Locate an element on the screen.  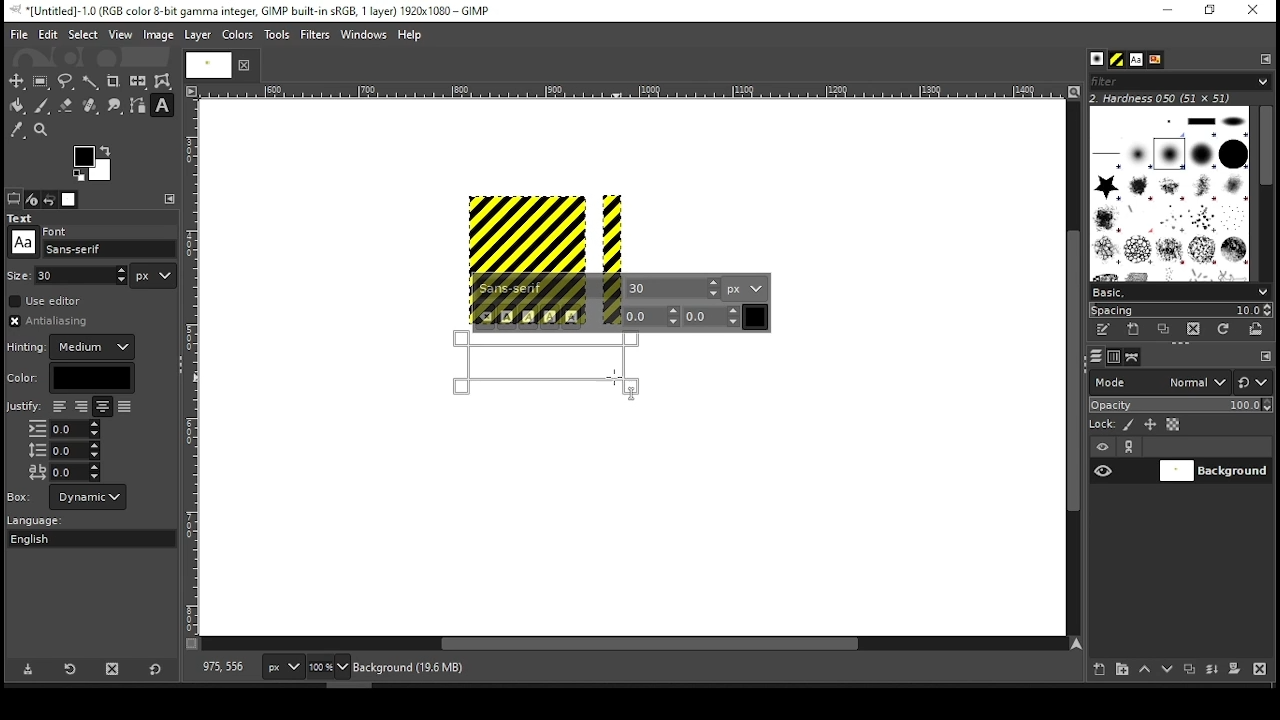
units is located at coordinates (745, 288).